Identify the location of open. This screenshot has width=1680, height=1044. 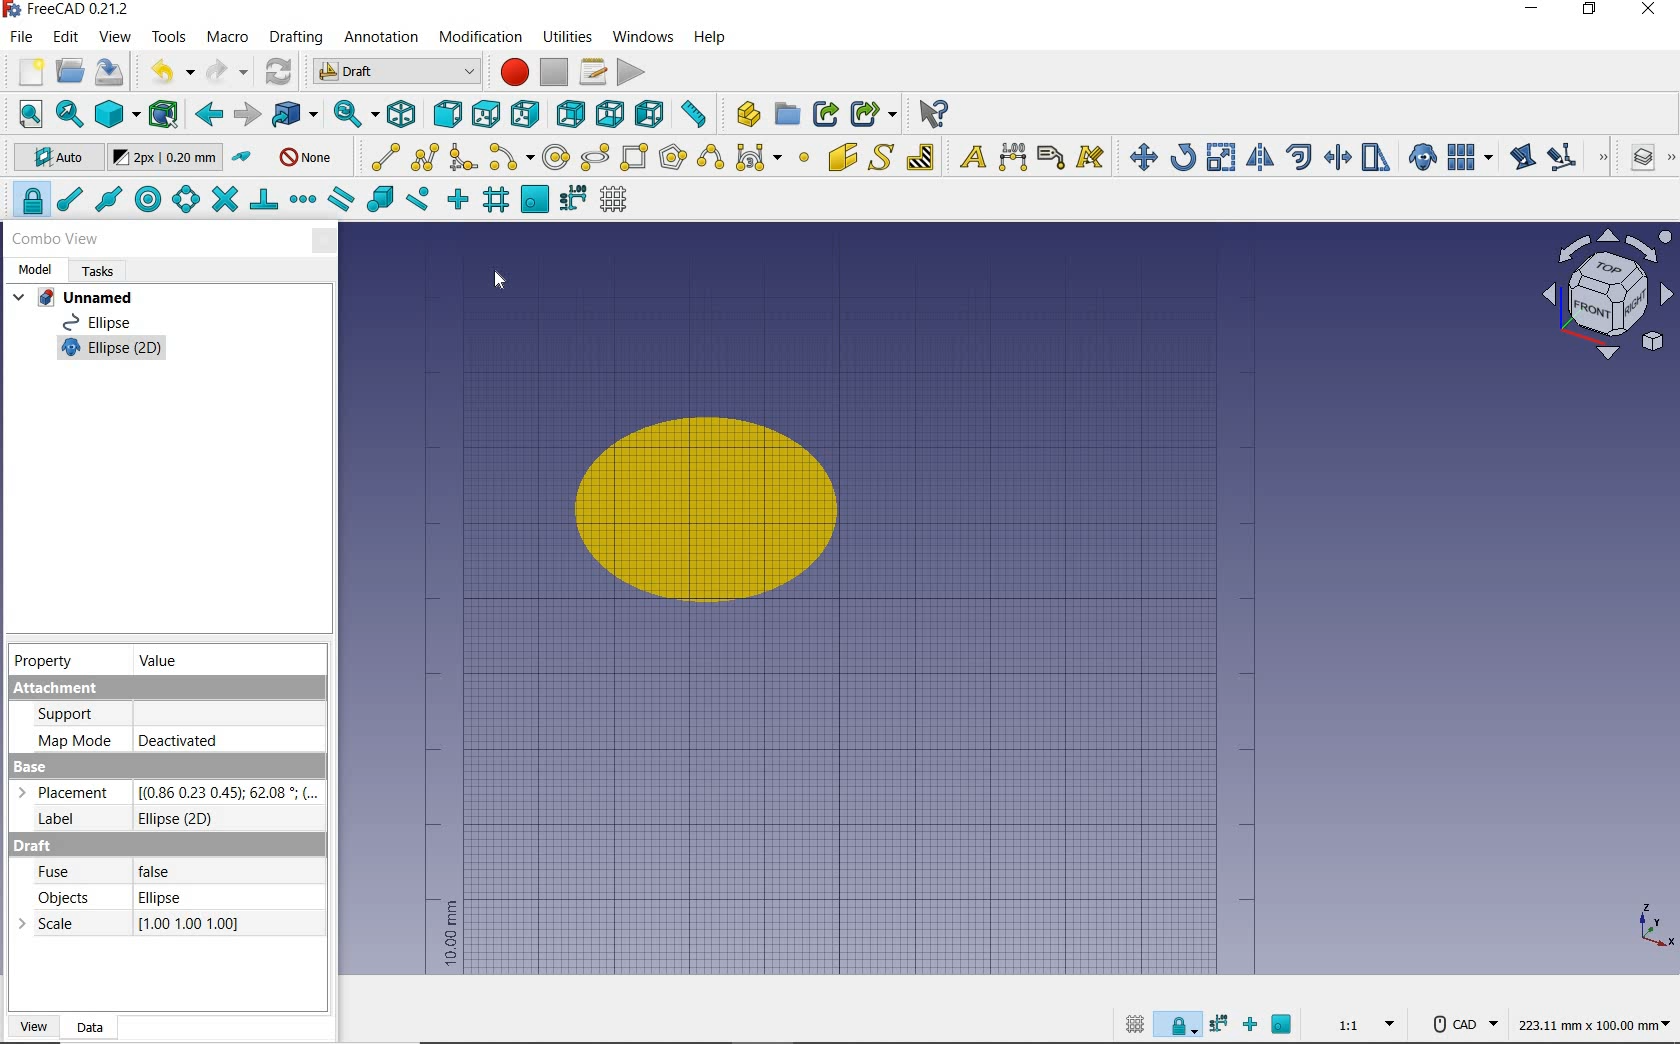
(69, 72).